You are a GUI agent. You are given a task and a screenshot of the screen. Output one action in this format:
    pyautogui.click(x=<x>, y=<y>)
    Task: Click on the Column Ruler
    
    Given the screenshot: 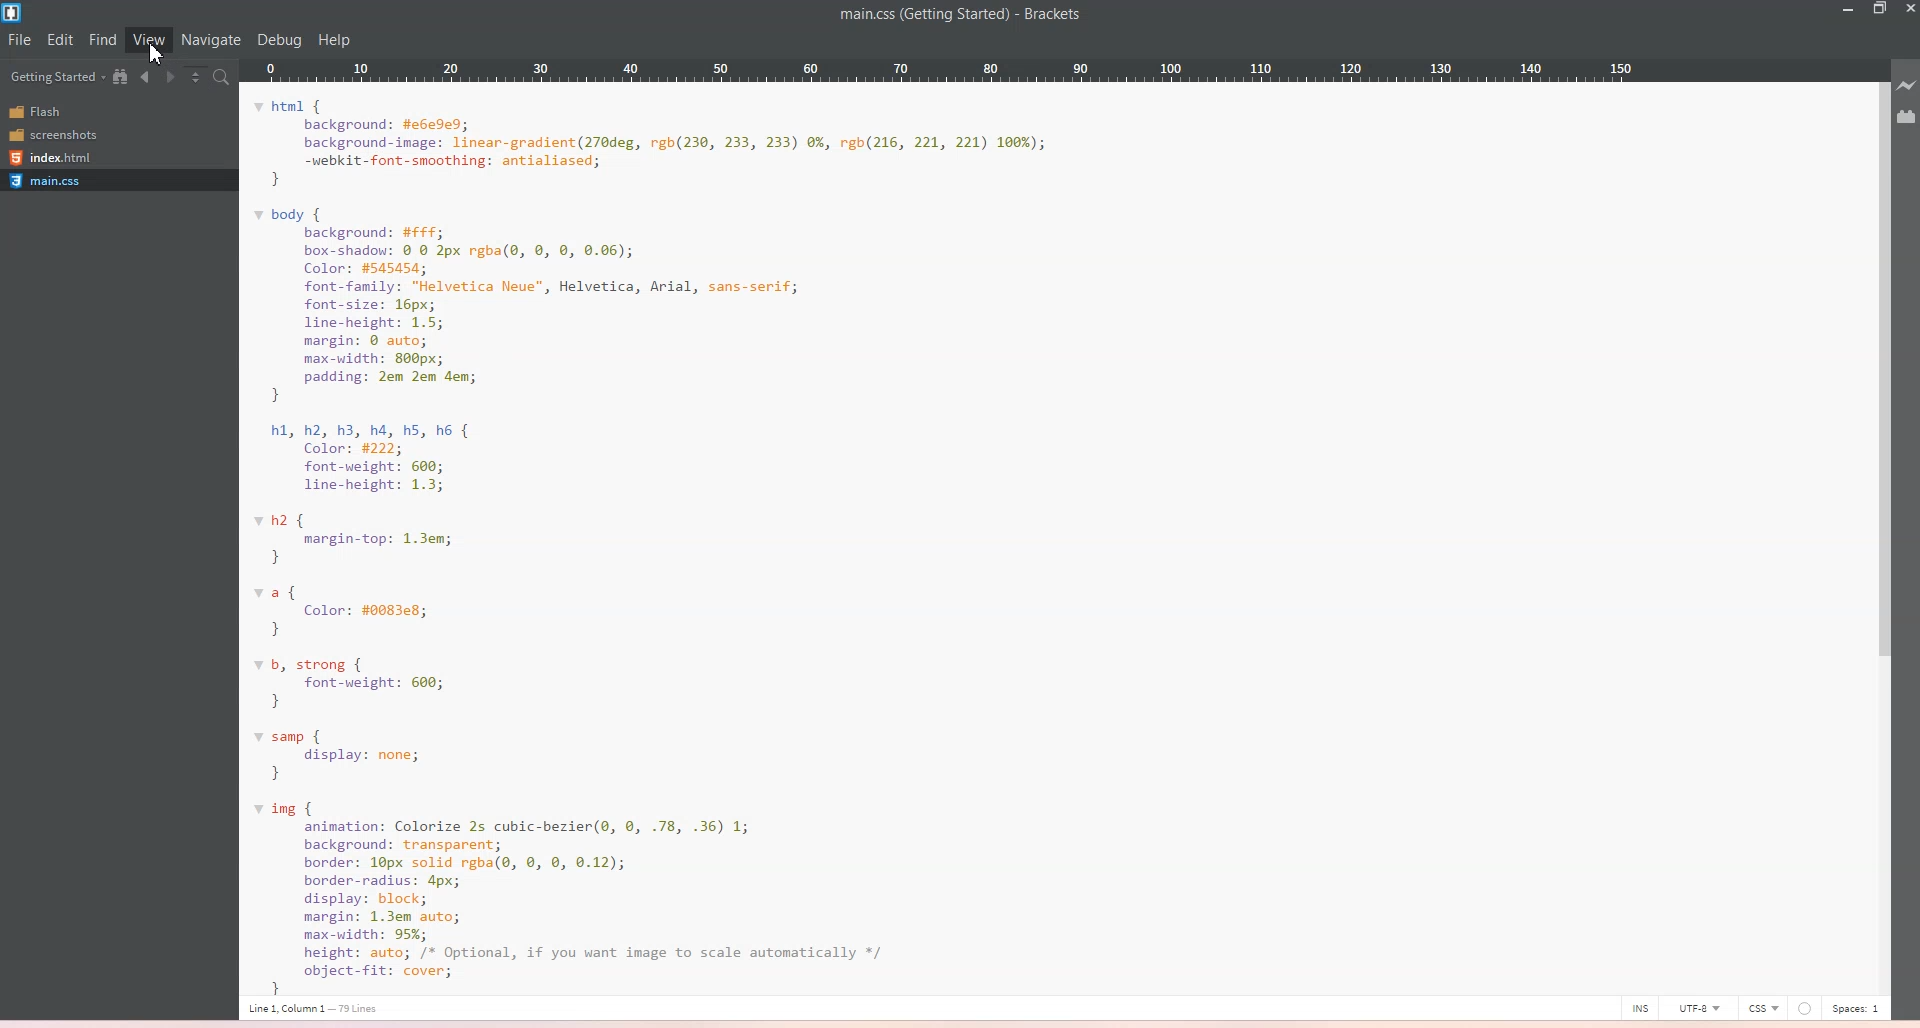 What is the action you would take?
    pyautogui.click(x=1059, y=68)
    